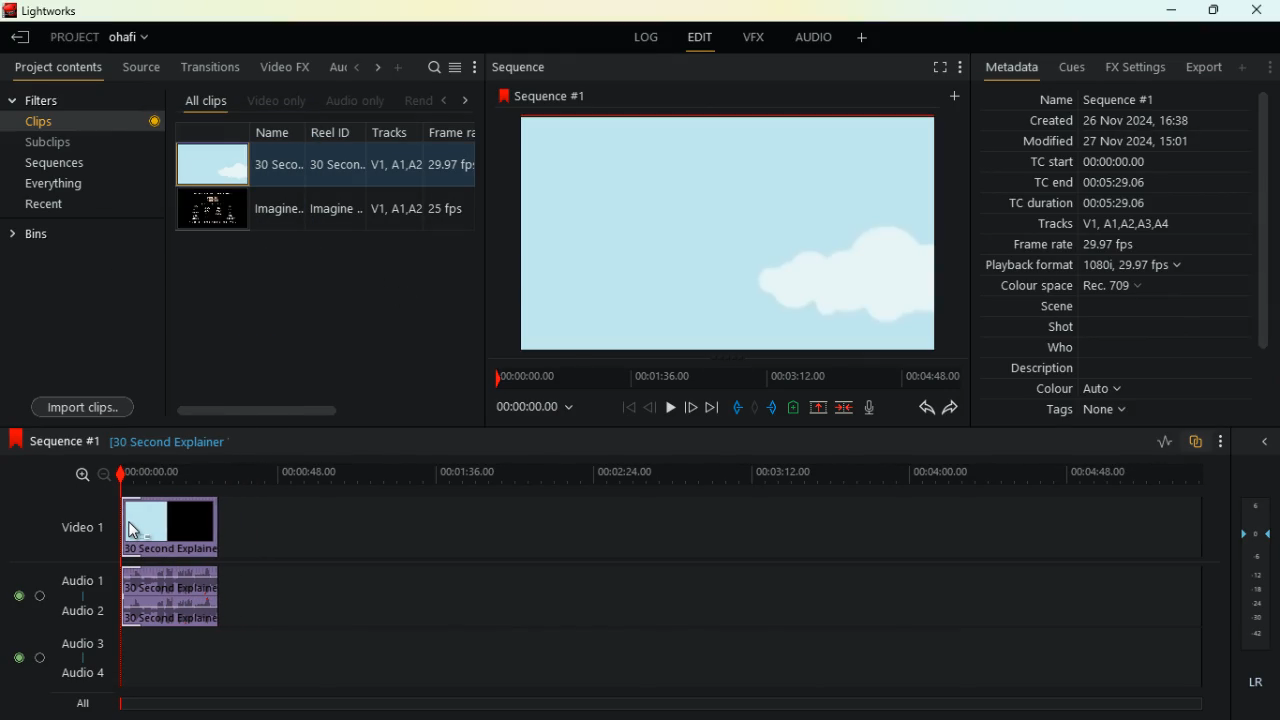 The width and height of the screenshot is (1280, 720). What do you see at coordinates (59, 68) in the screenshot?
I see `project contents` at bounding box center [59, 68].